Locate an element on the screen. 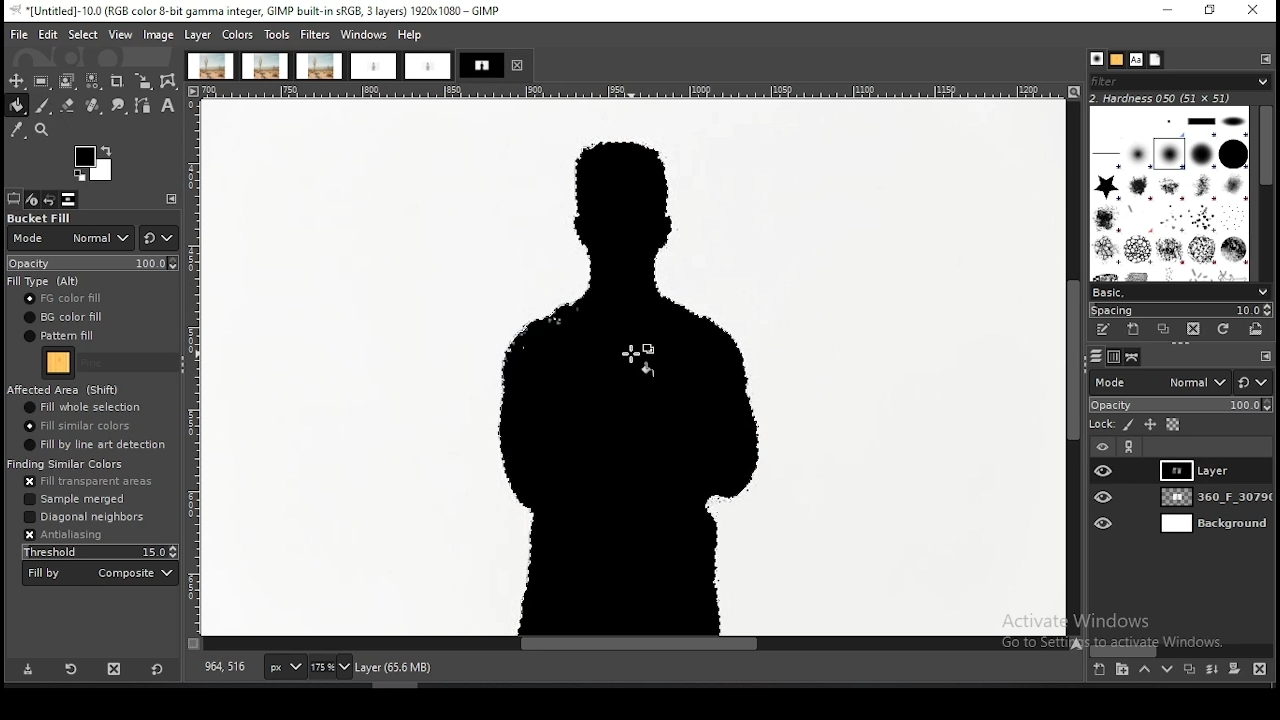 The height and width of the screenshot is (720, 1280). antialiasing is located at coordinates (63, 536).